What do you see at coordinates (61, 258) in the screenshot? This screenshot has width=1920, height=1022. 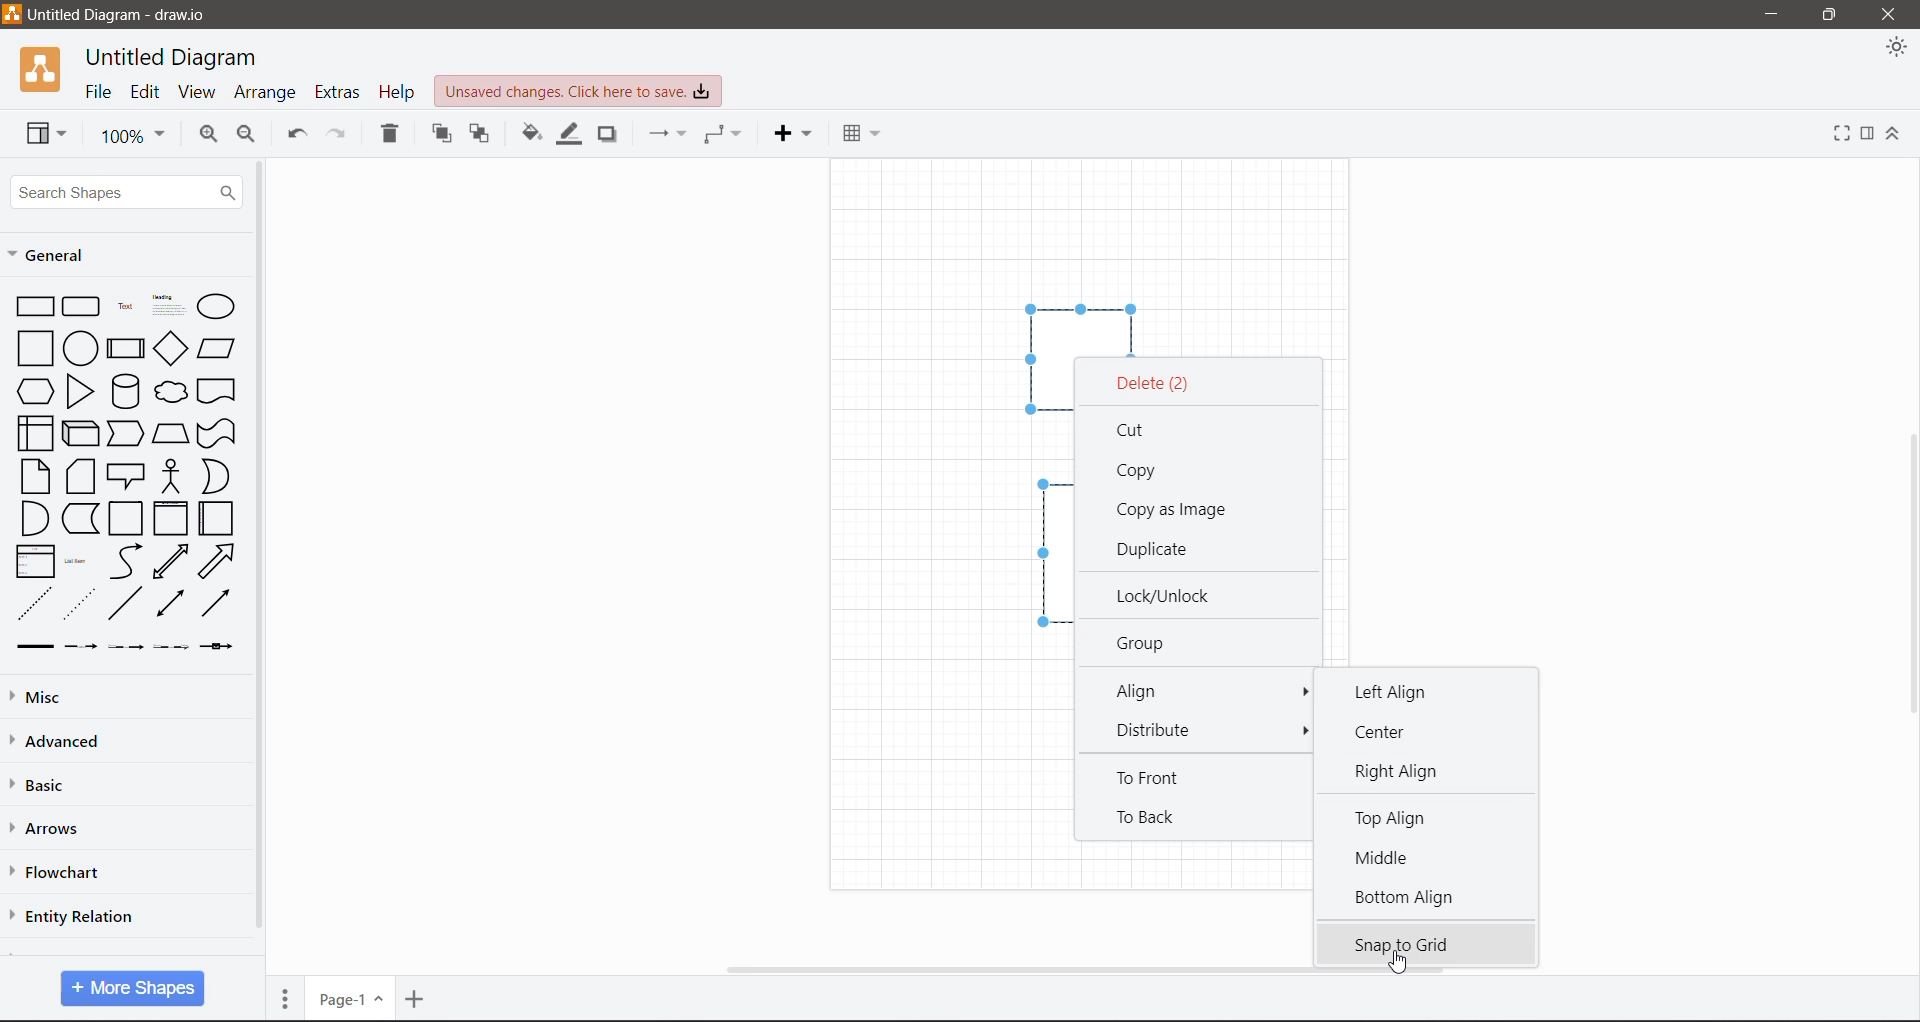 I see `General` at bounding box center [61, 258].